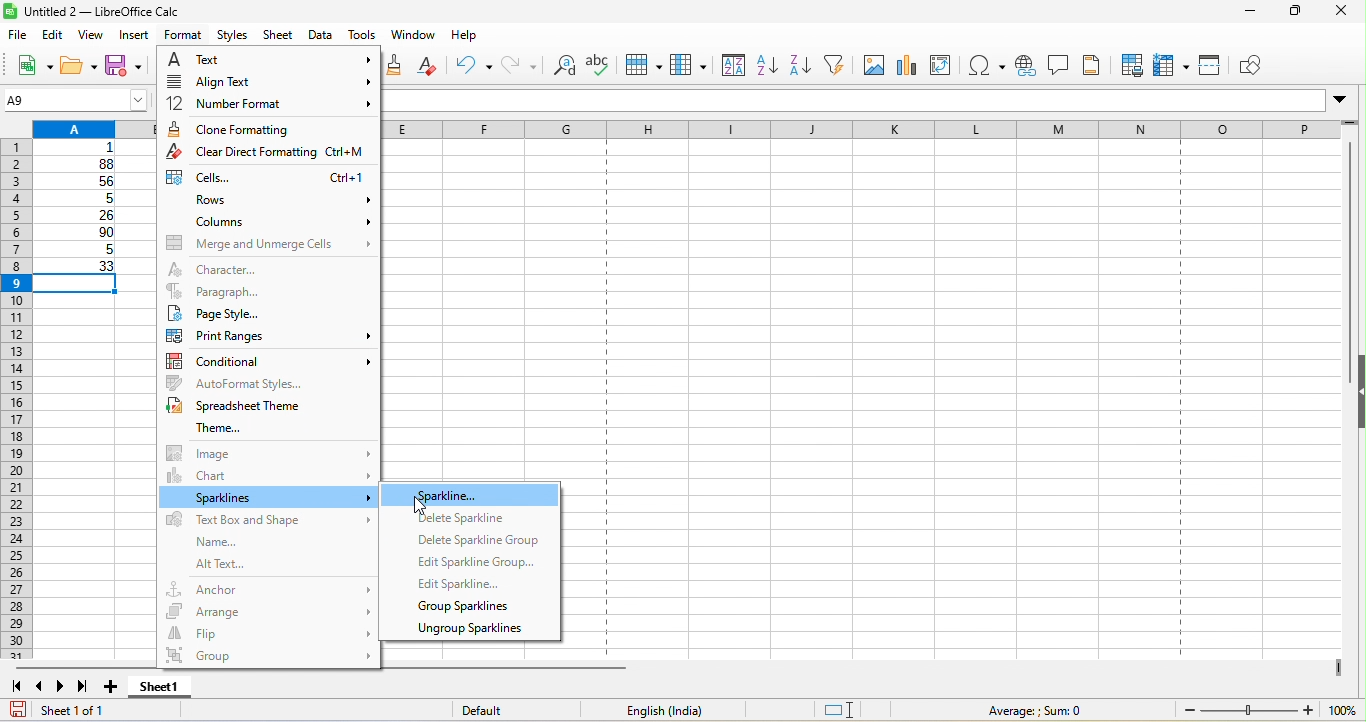  What do you see at coordinates (467, 607) in the screenshot?
I see `group sparklins` at bounding box center [467, 607].